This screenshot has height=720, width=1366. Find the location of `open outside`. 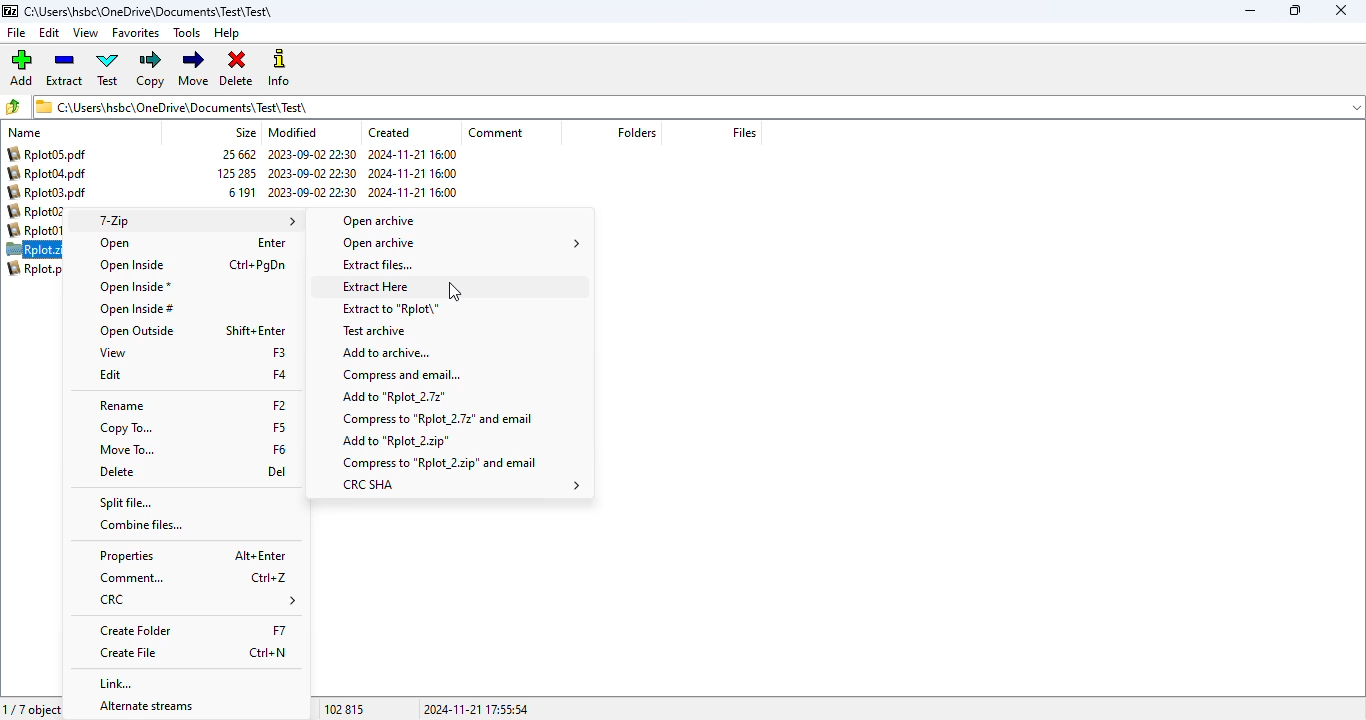

open outside is located at coordinates (137, 331).